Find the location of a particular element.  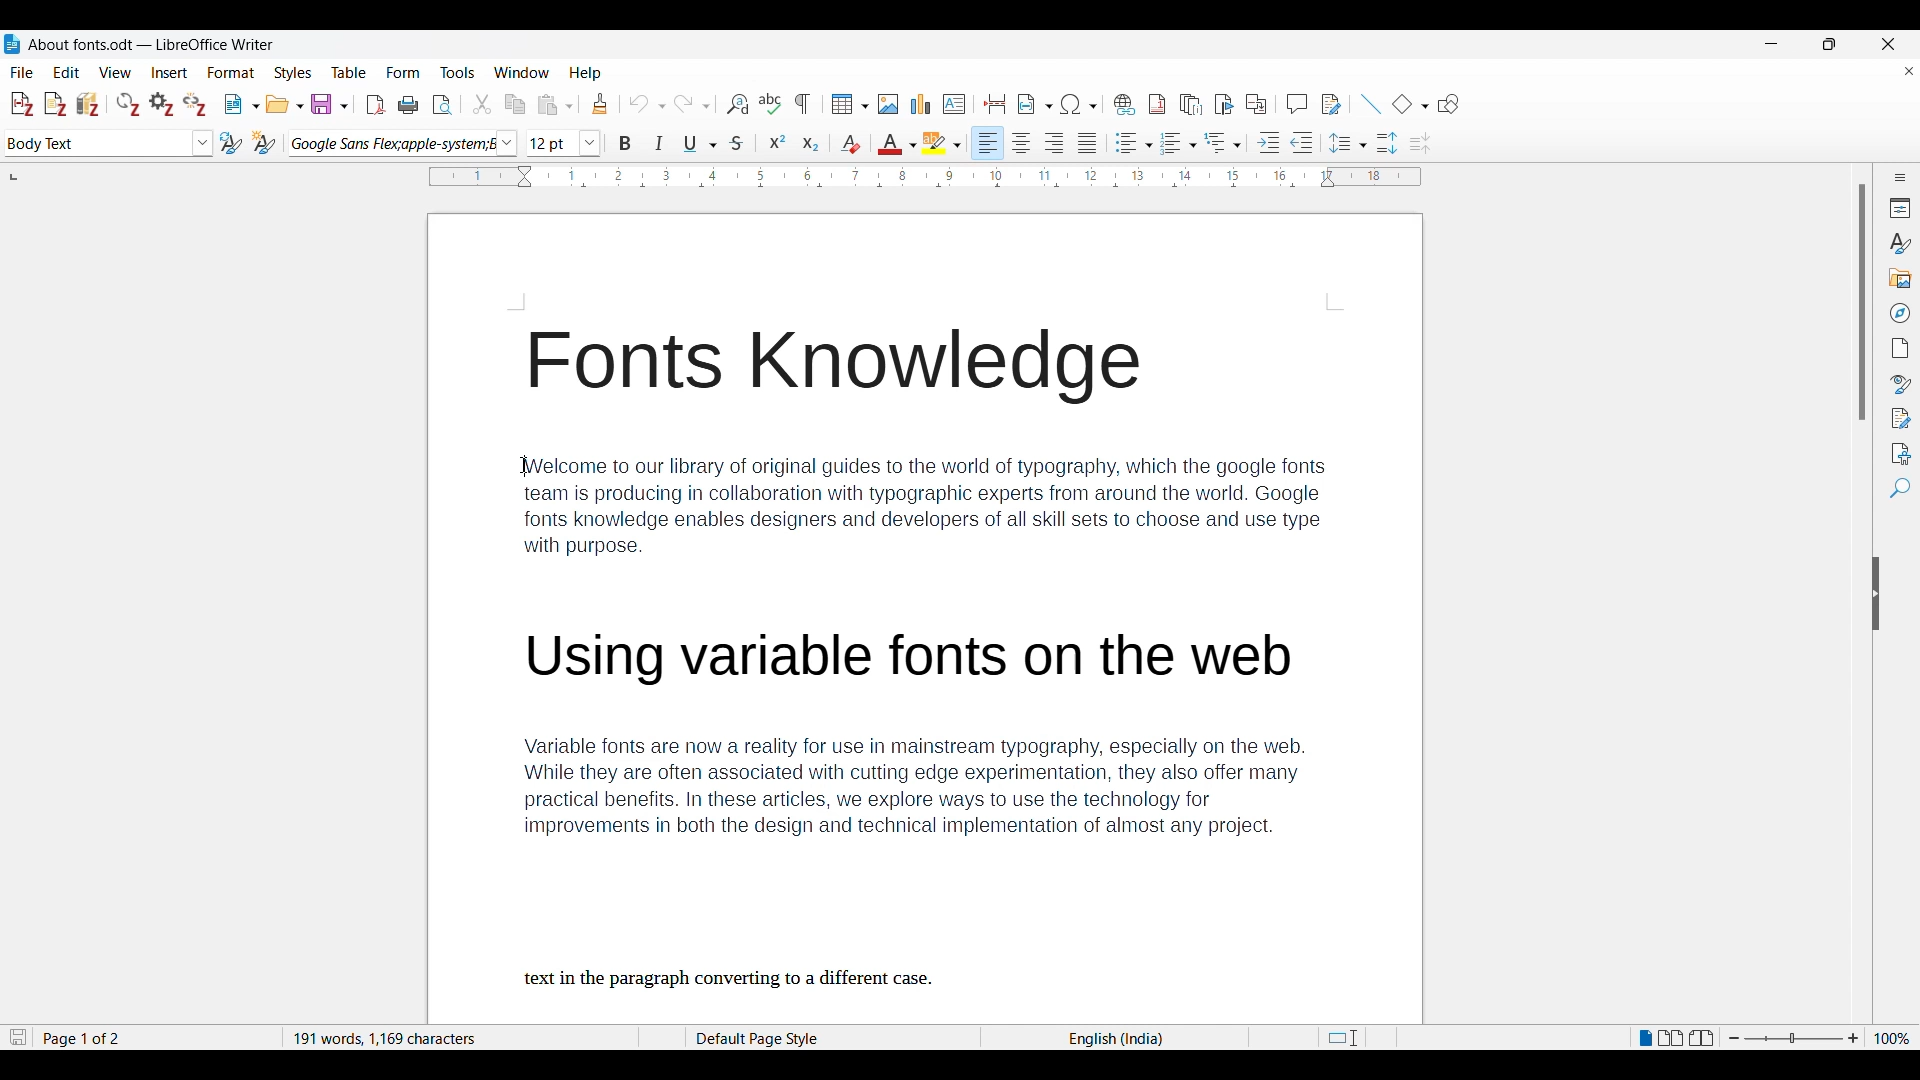

Text size options is located at coordinates (563, 143).